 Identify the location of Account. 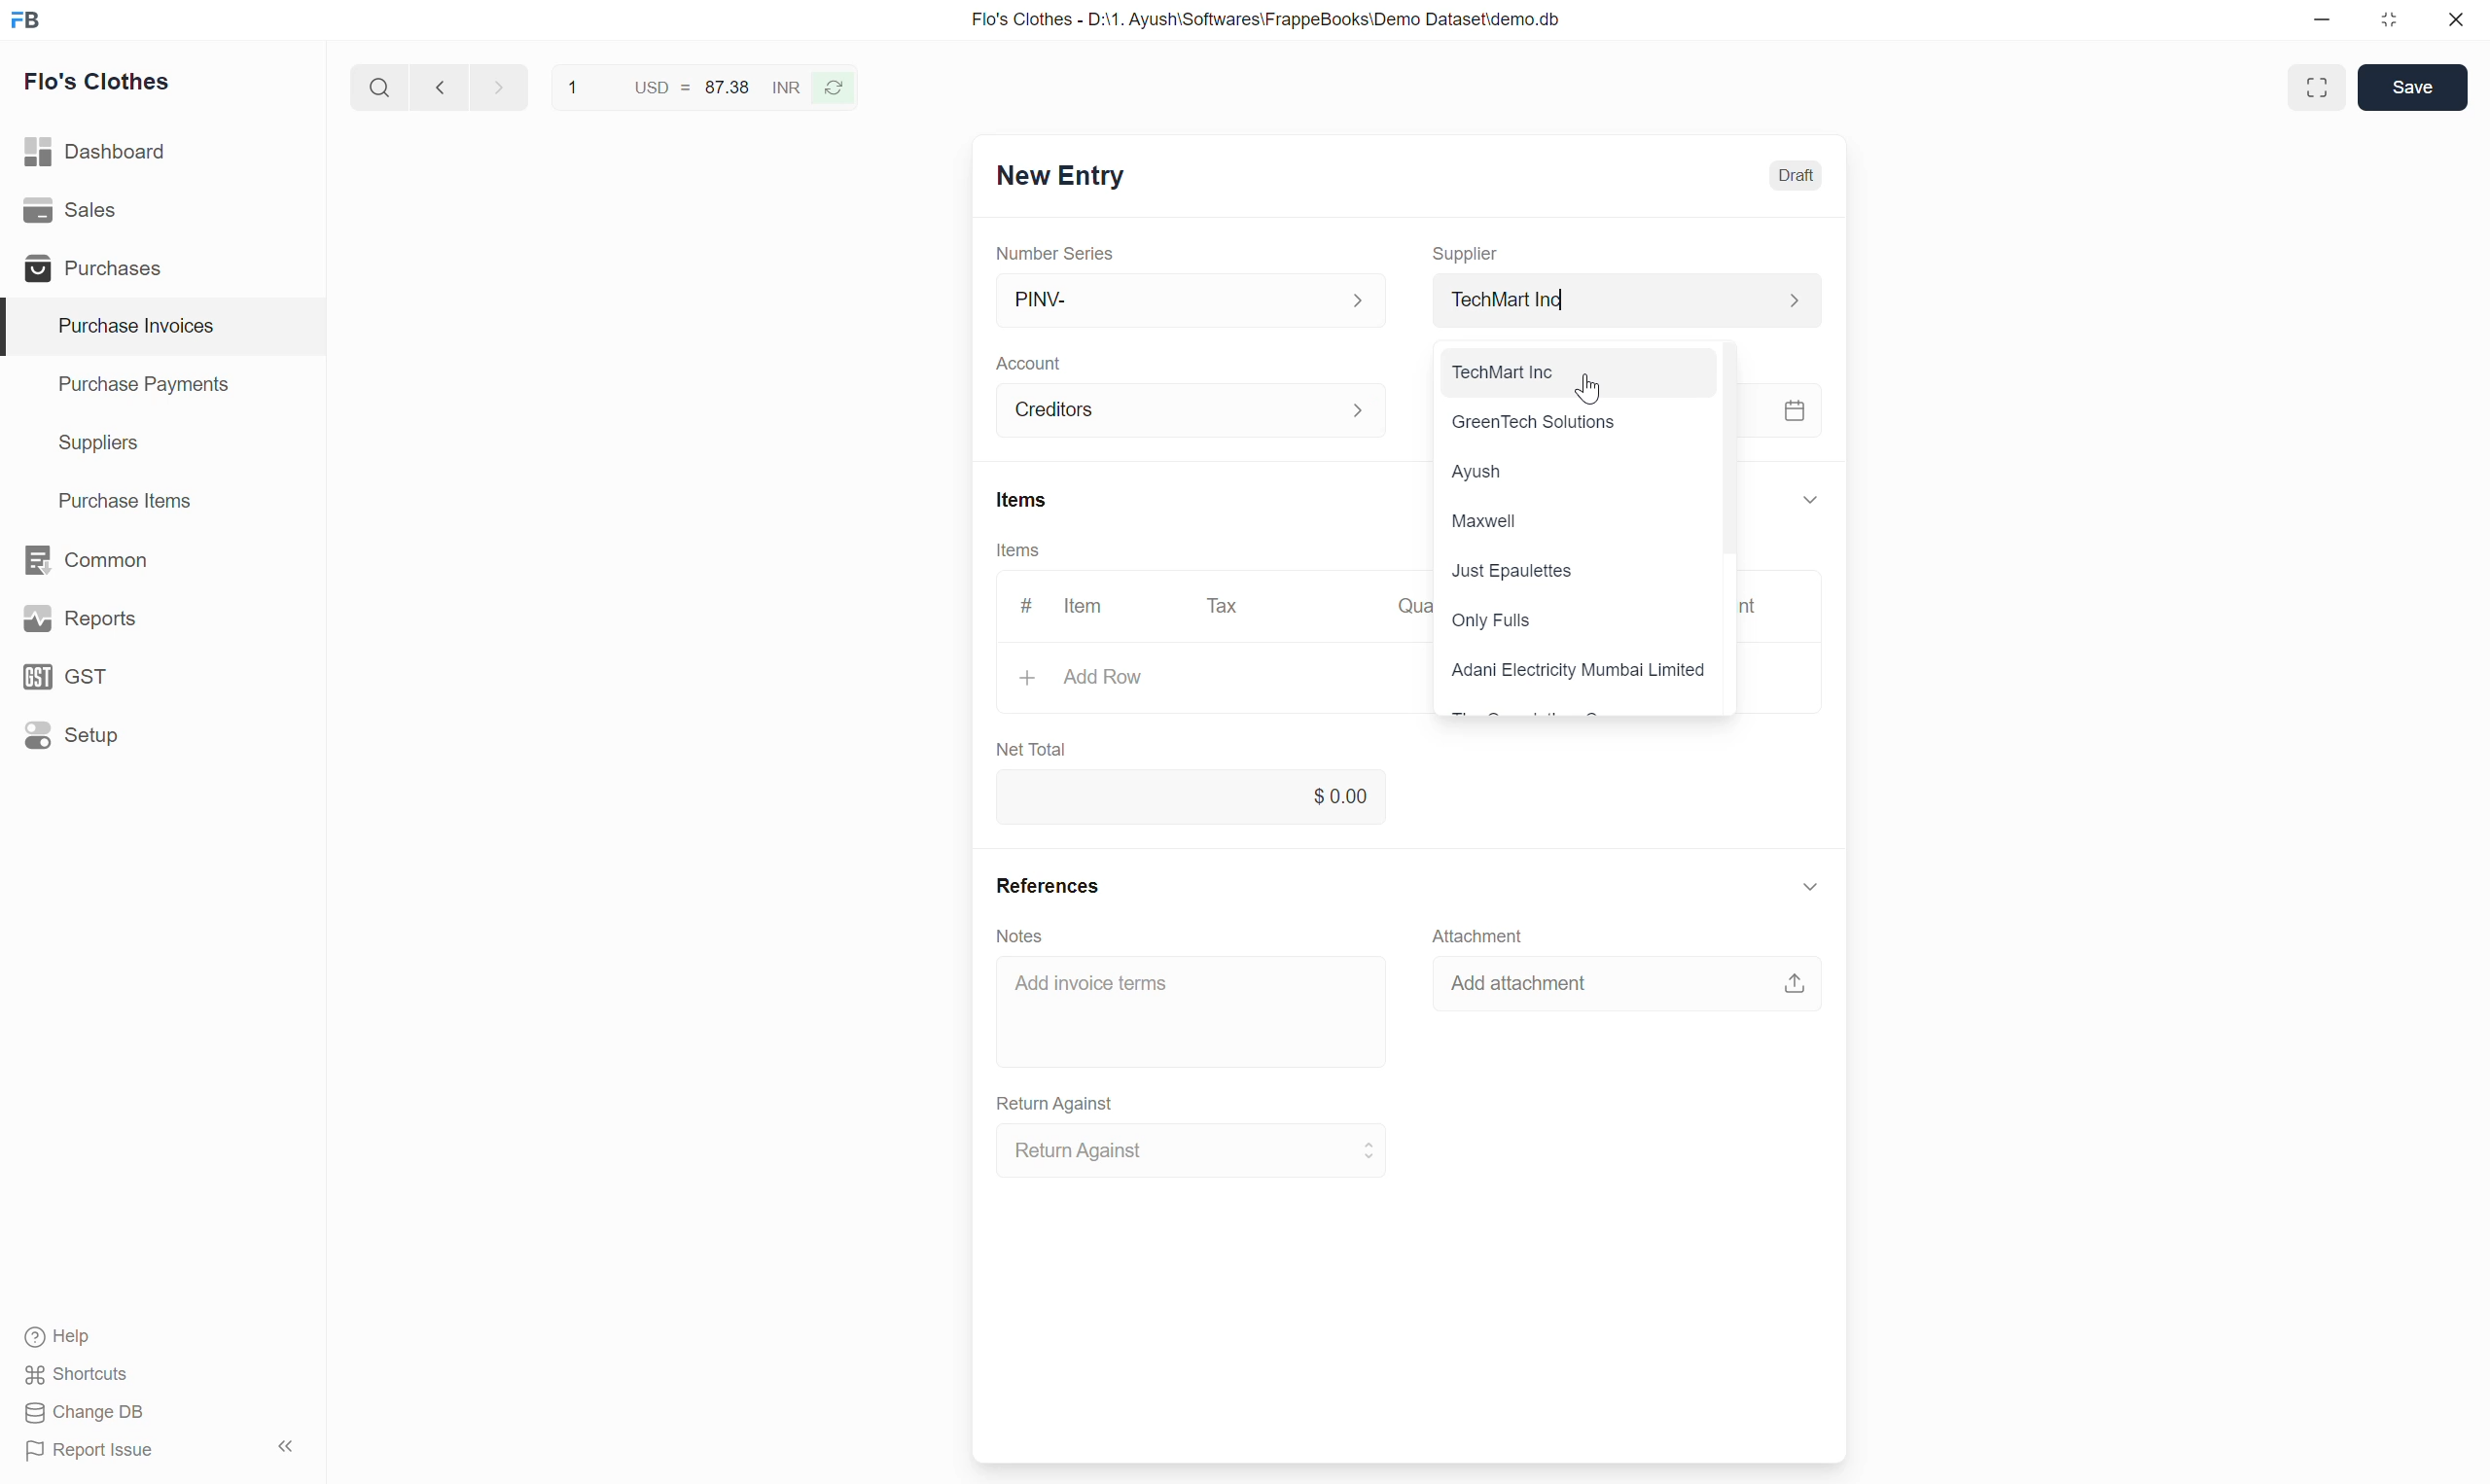
(1034, 357).